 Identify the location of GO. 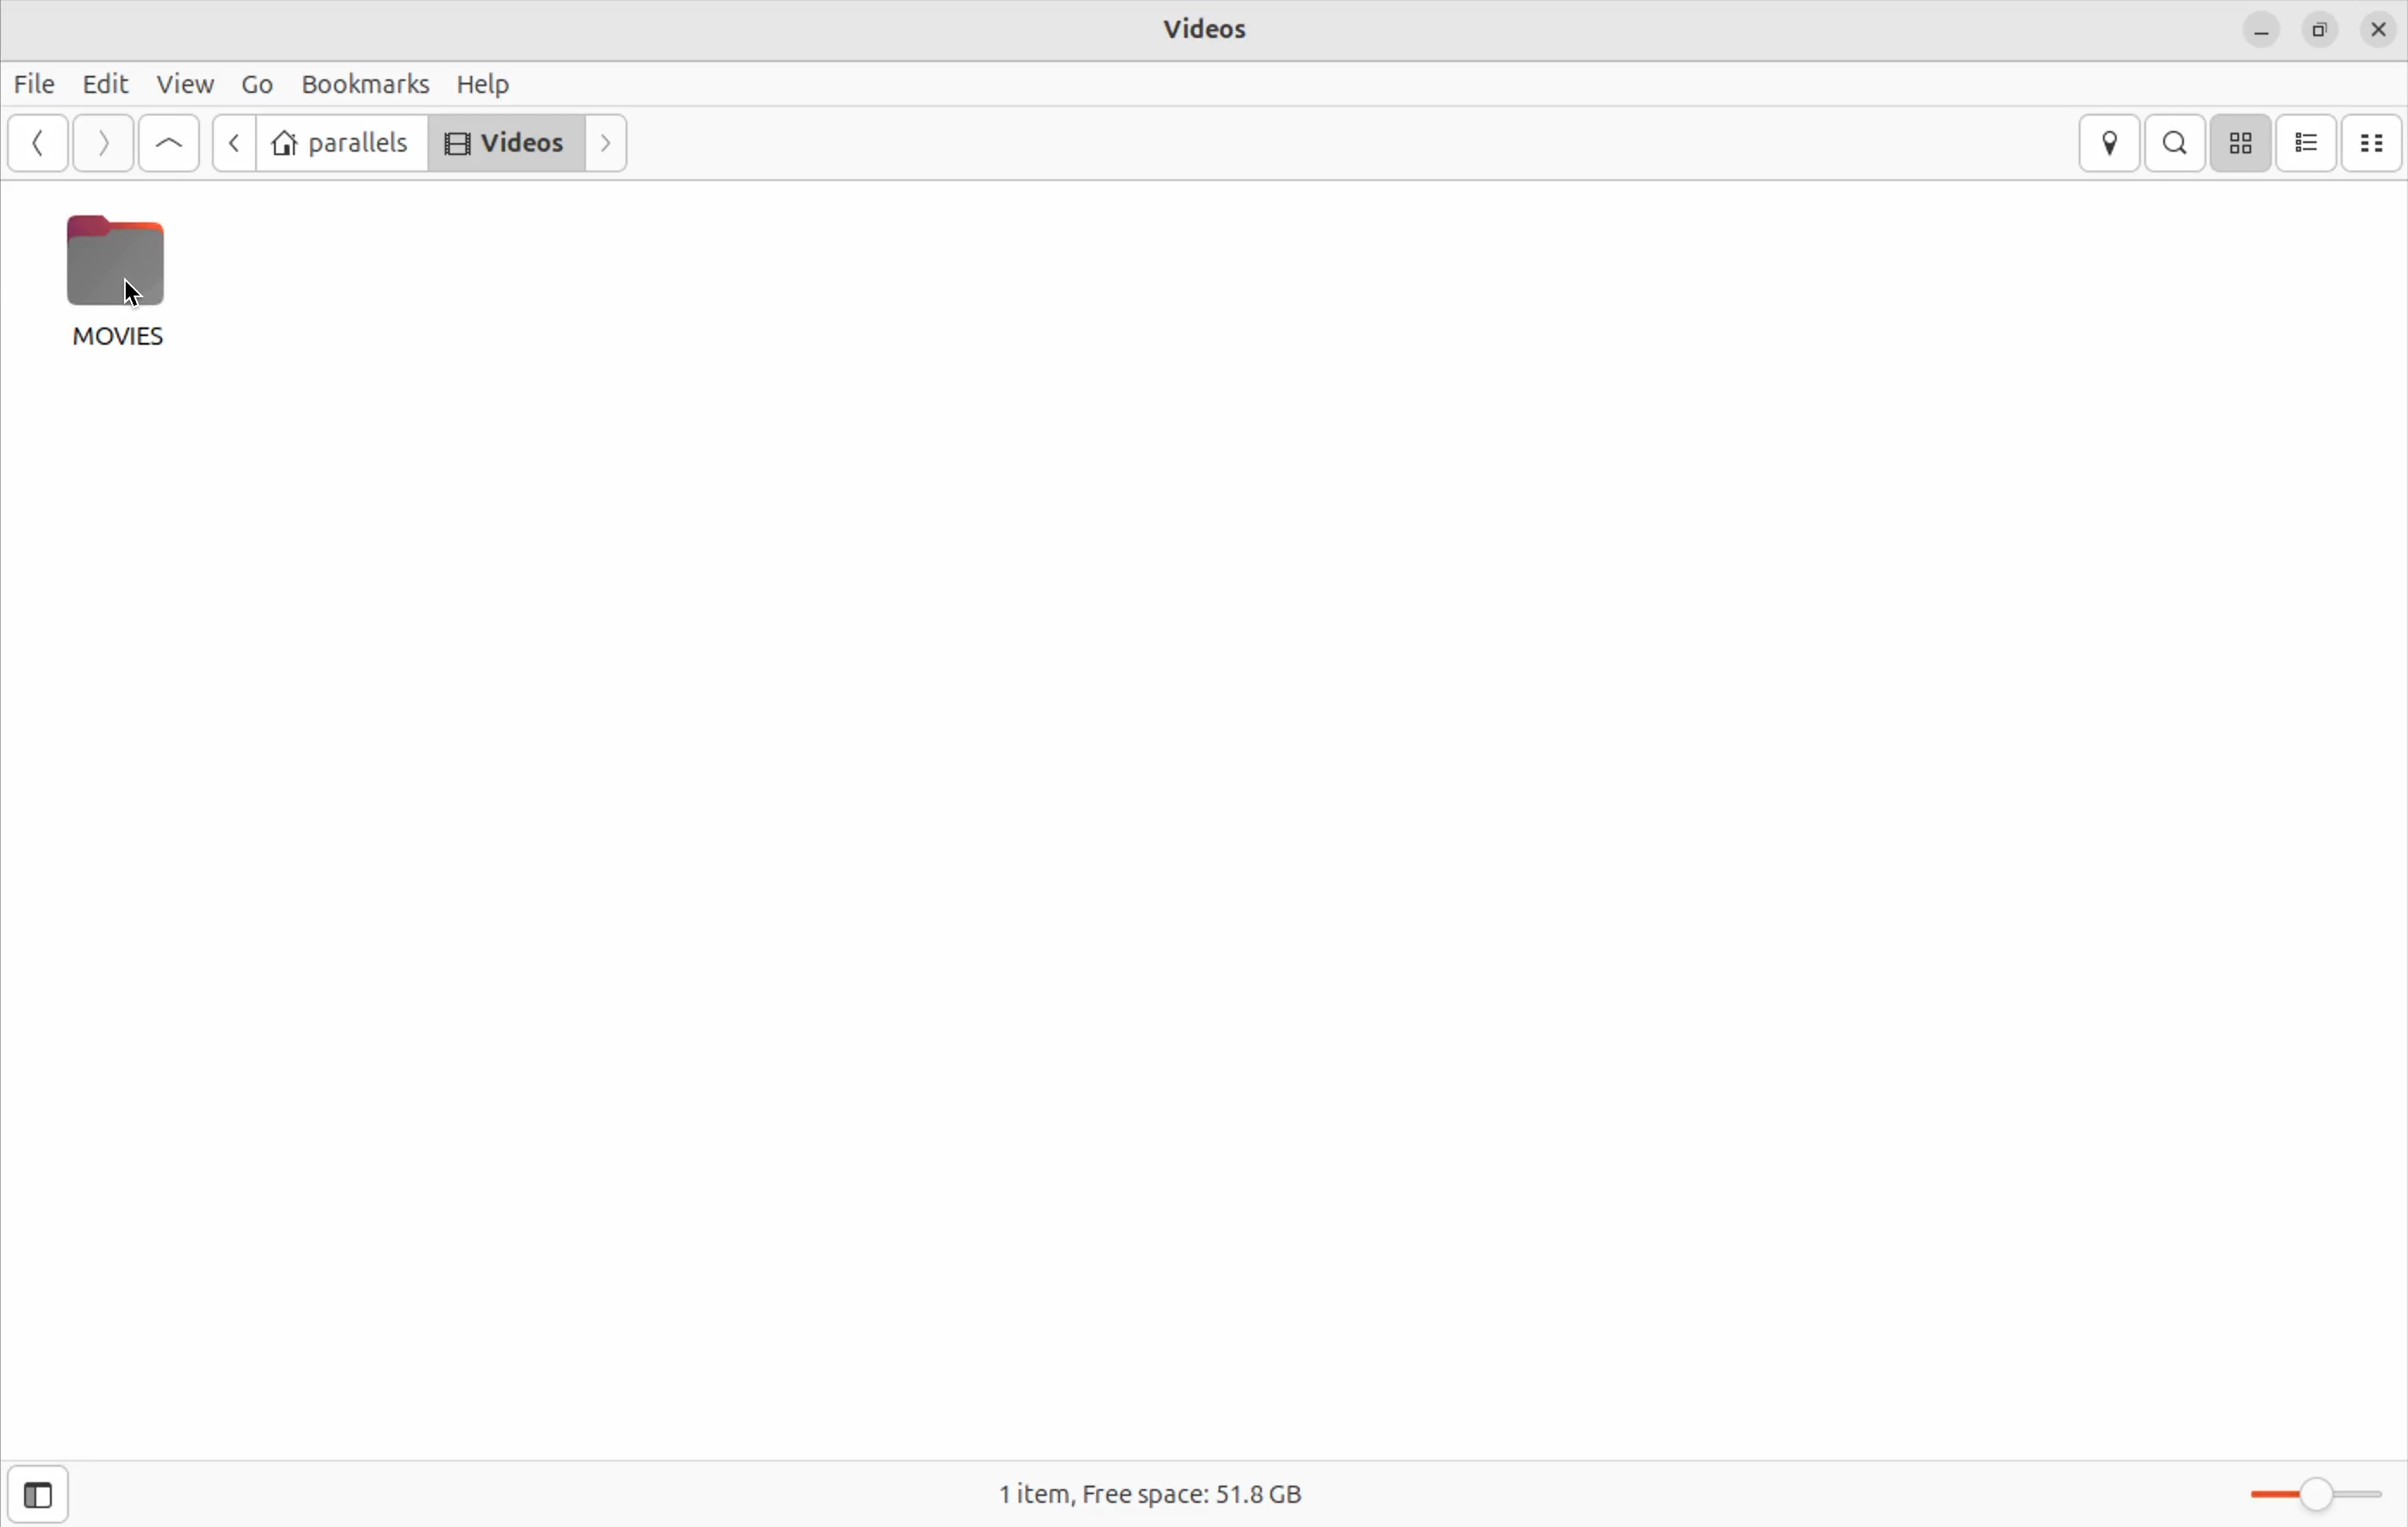
(255, 85).